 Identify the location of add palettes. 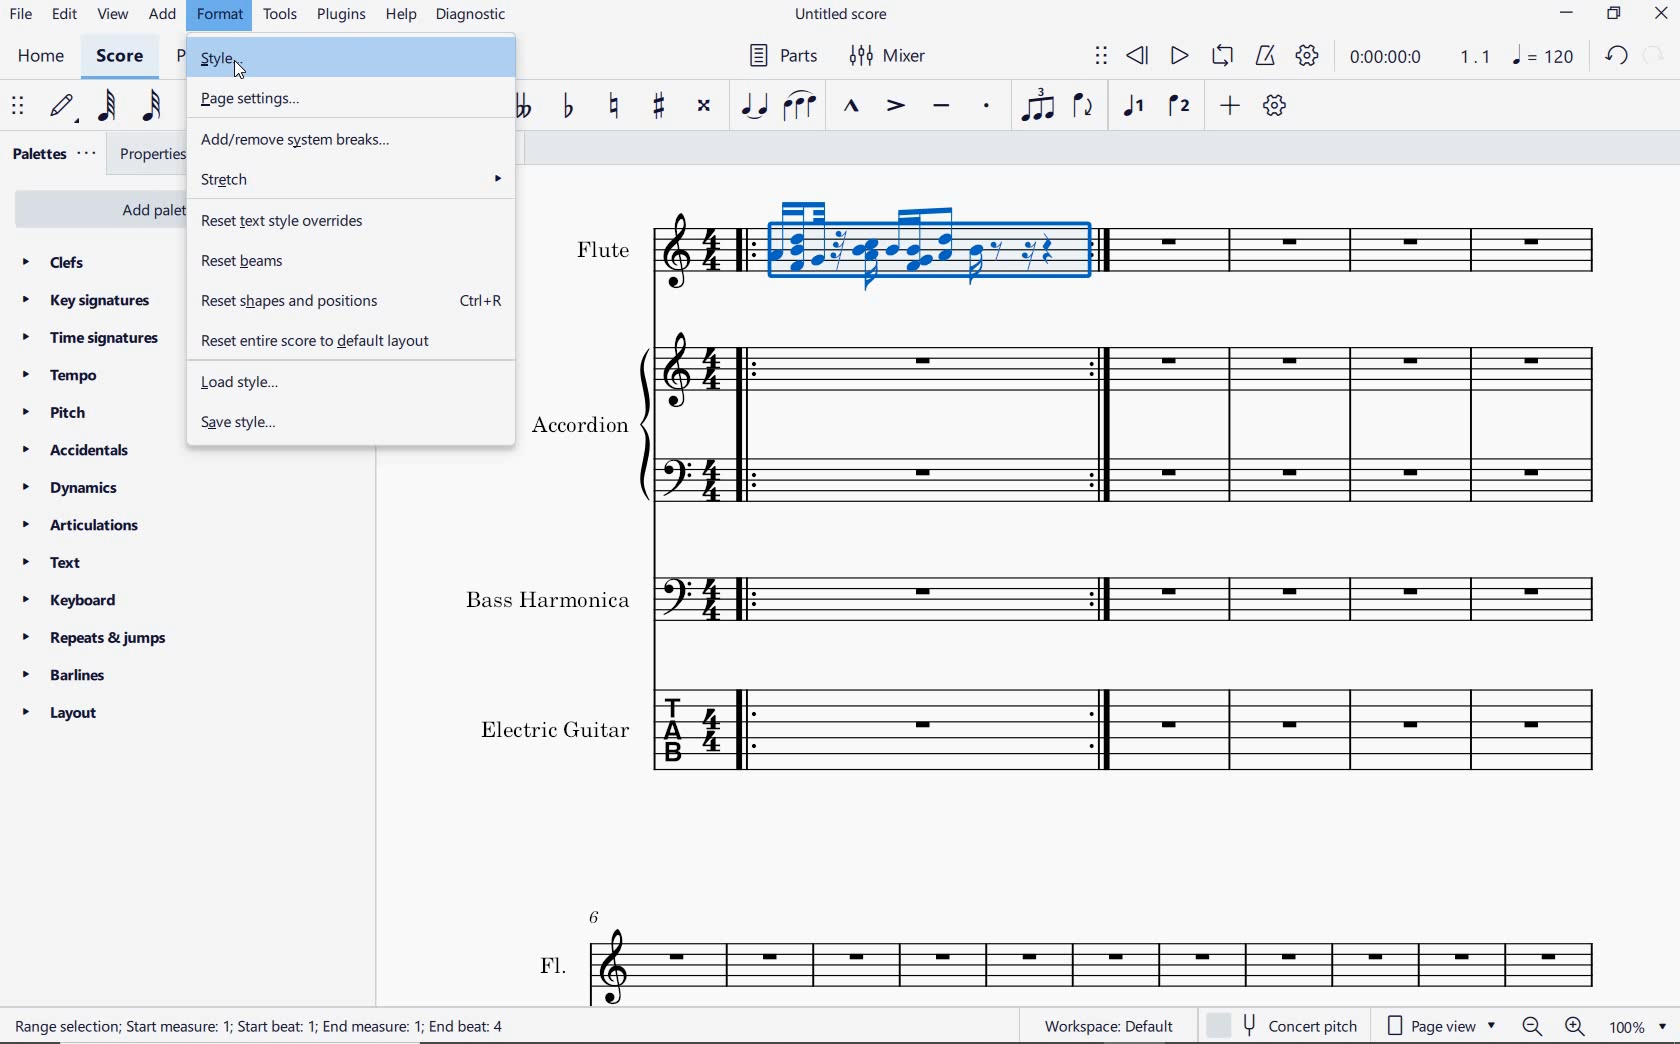
(95, 207).